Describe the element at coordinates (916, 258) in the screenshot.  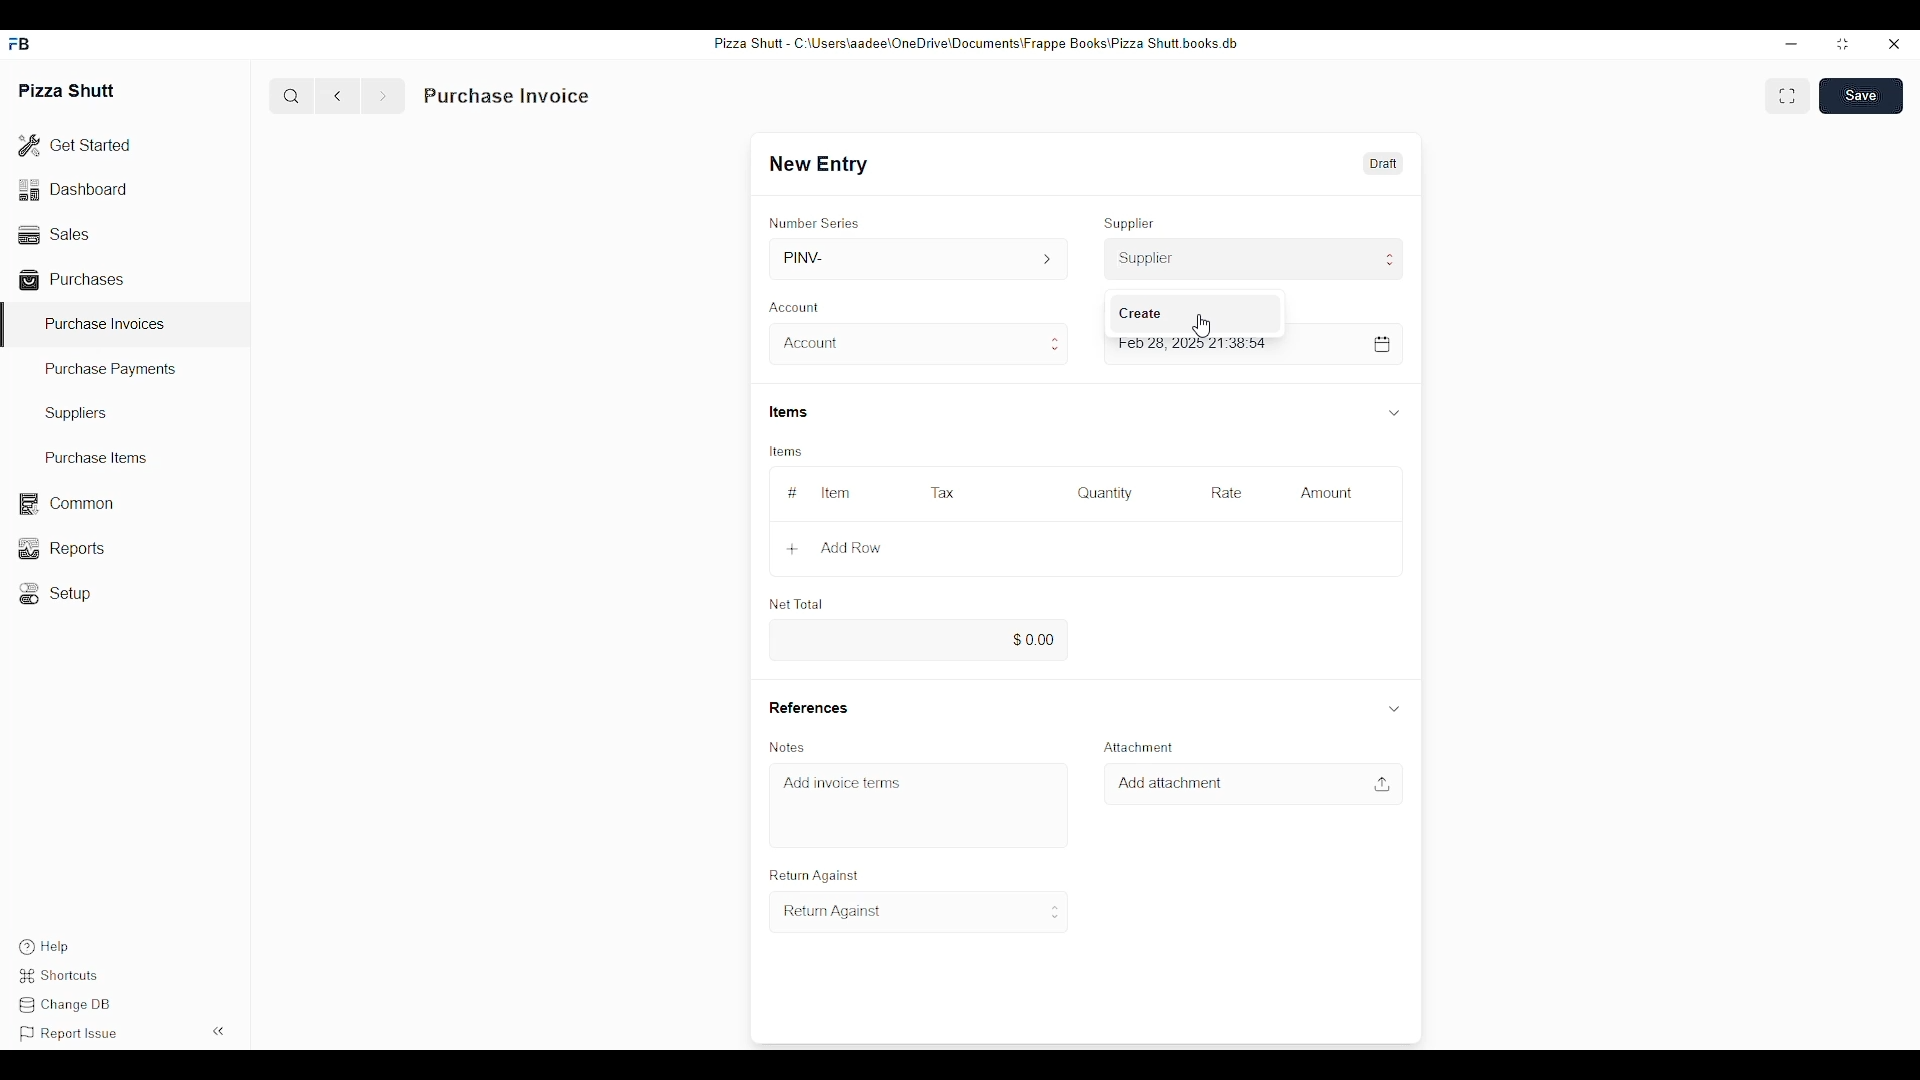
I see `PINV` at that location.